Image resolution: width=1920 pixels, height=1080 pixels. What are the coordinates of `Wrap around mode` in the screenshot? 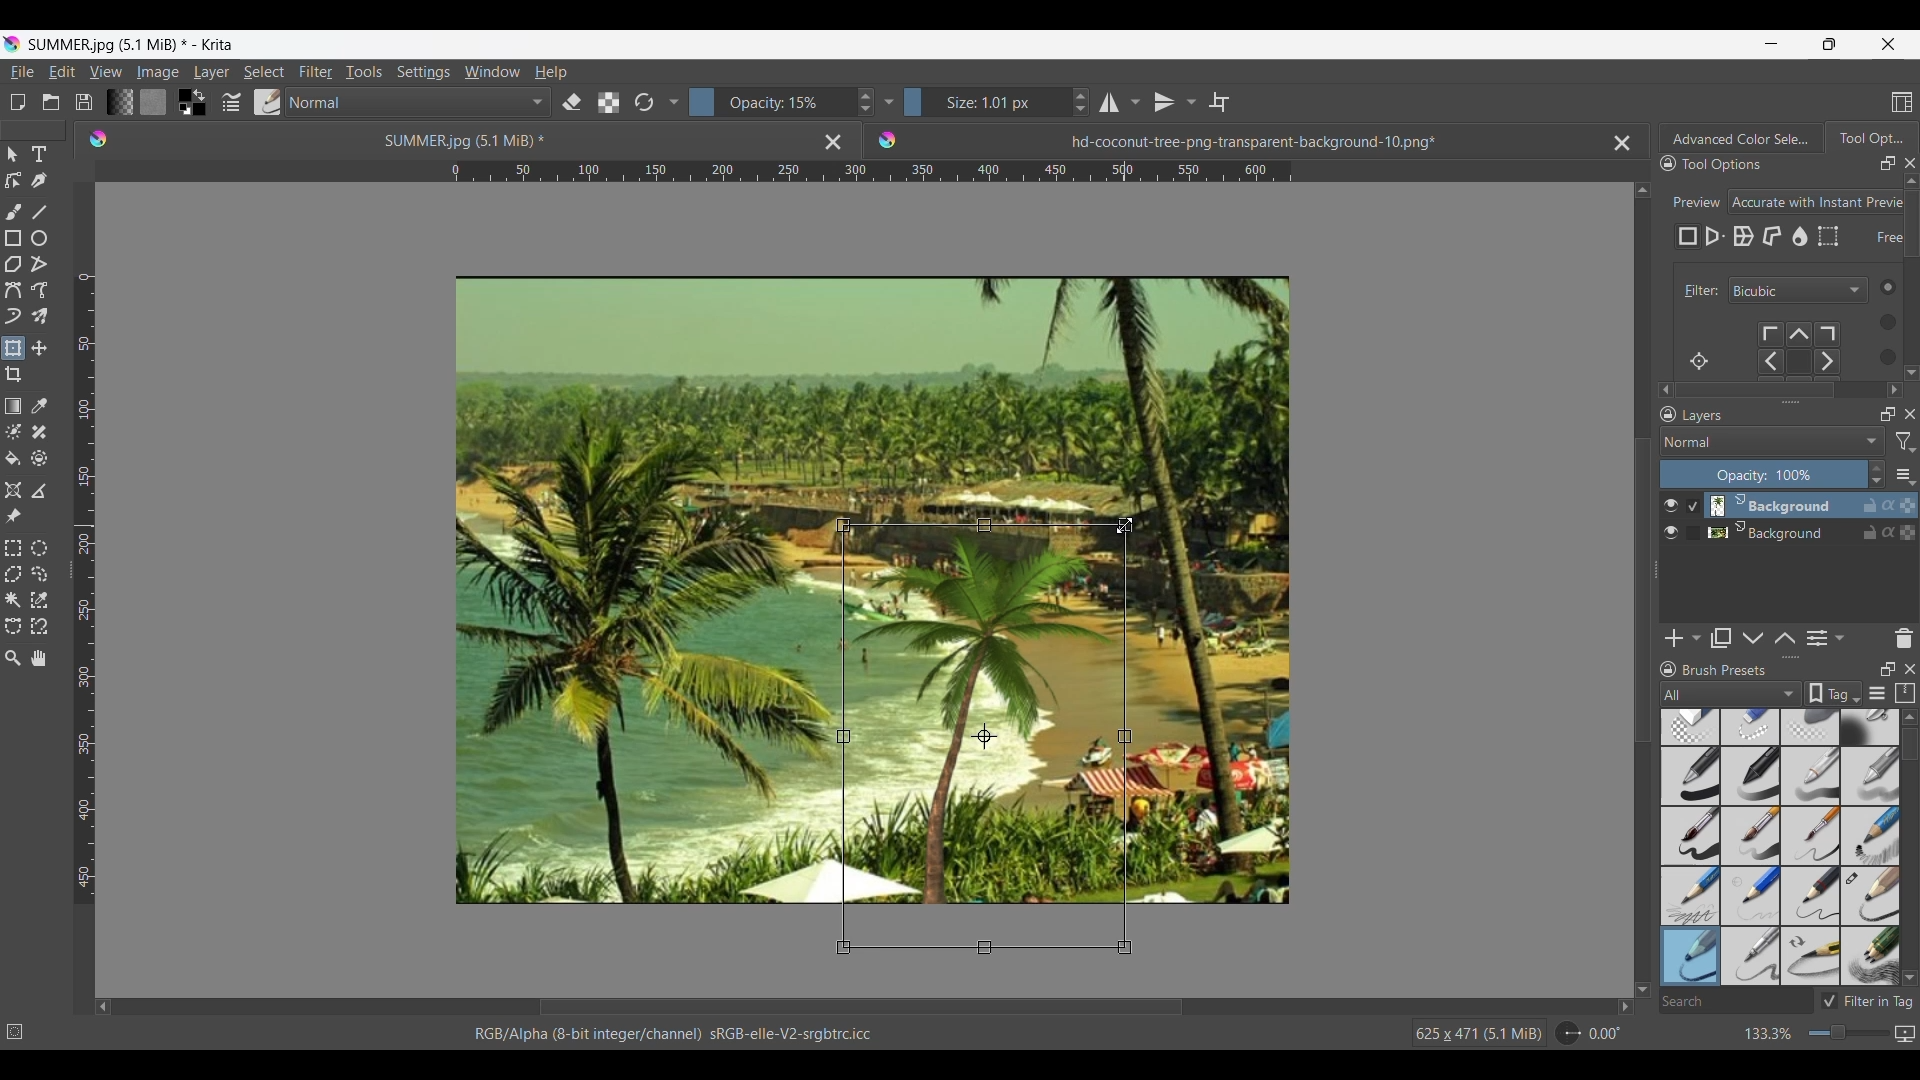 It's located at (1219, 102).